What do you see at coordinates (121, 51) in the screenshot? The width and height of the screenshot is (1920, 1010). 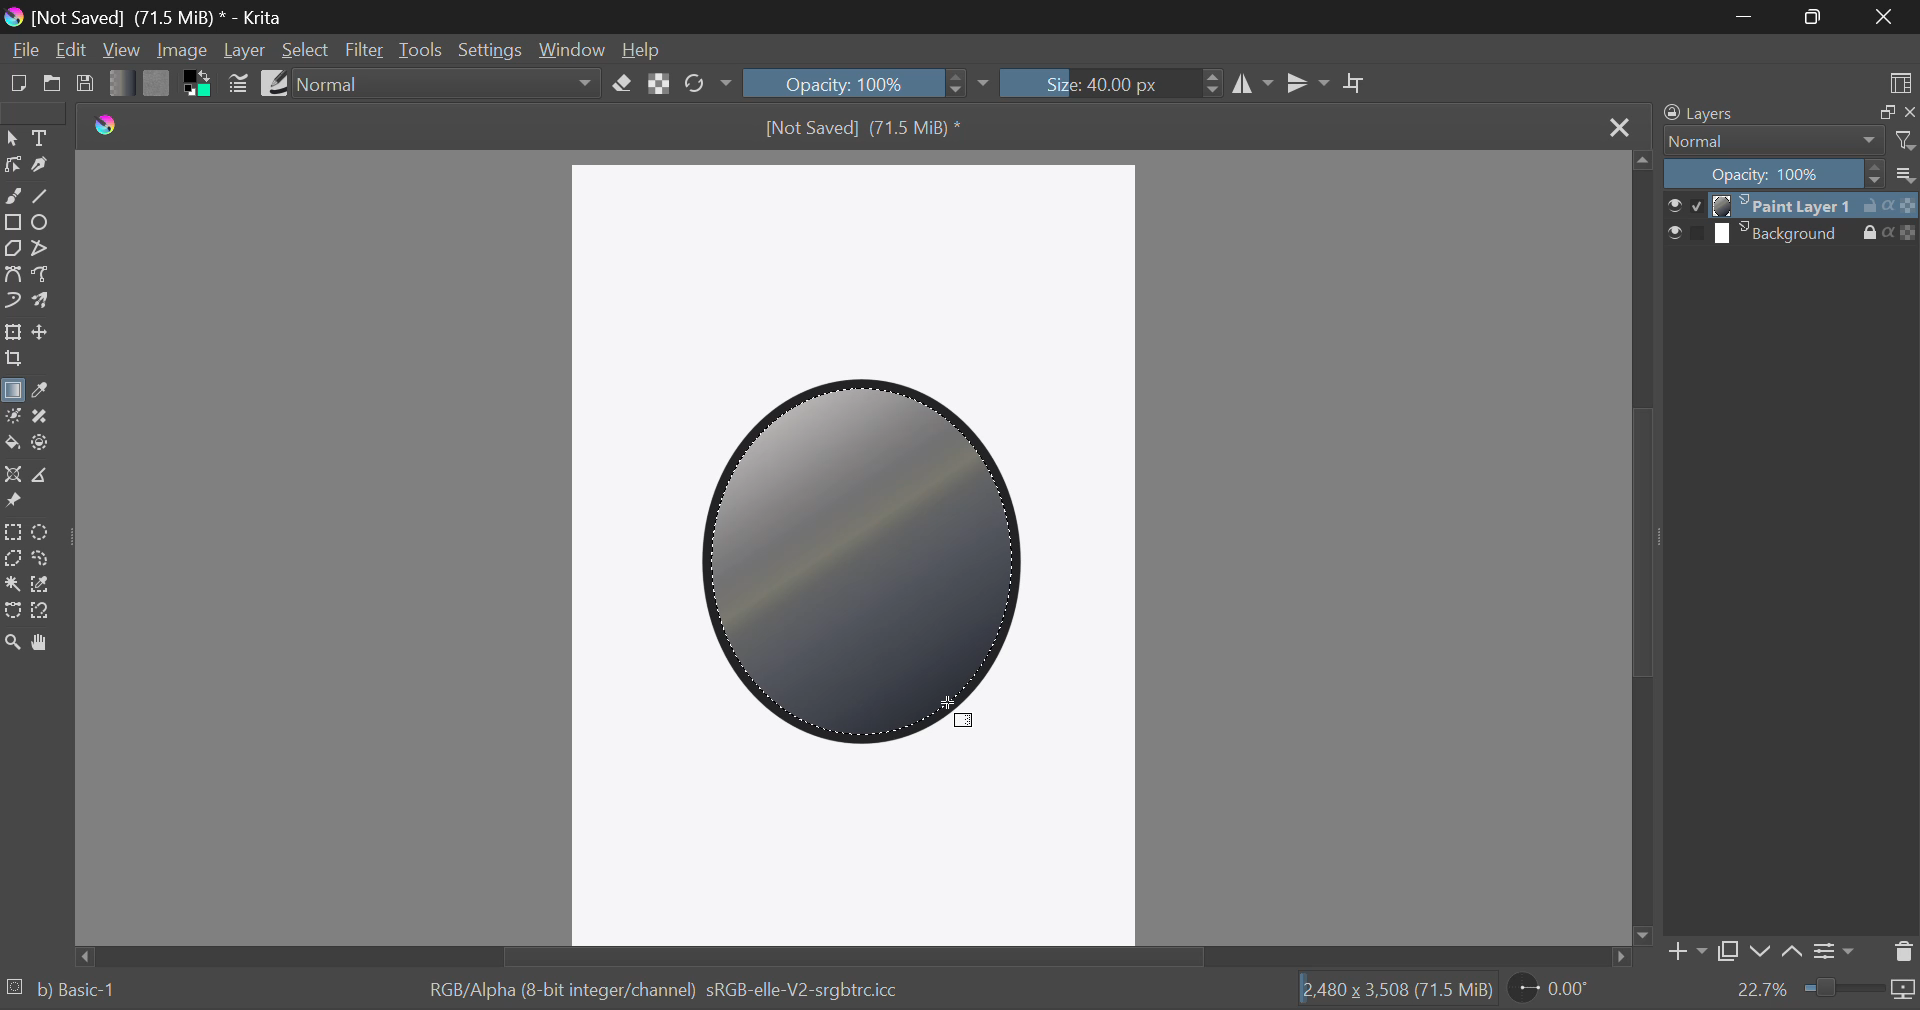 I see `View` at bounding box center [121, 51].